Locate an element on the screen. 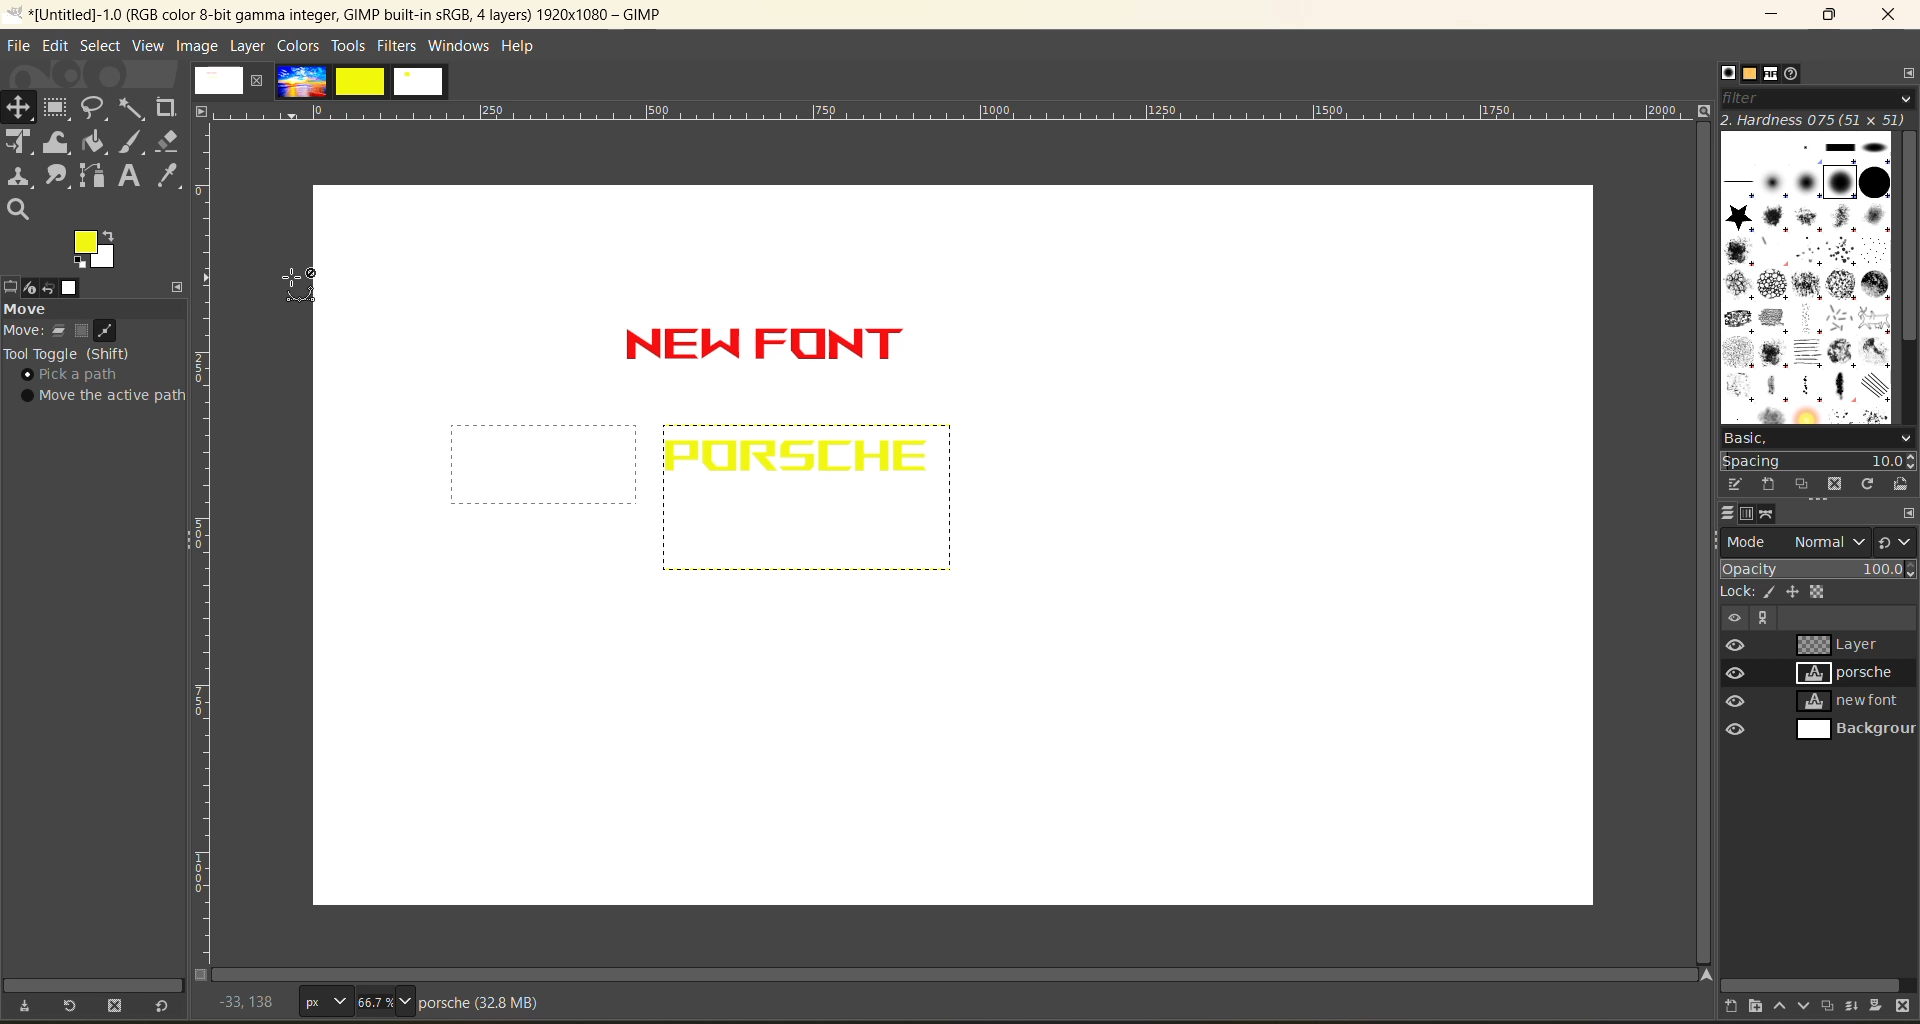  windows is located at coordinates (459, 47).